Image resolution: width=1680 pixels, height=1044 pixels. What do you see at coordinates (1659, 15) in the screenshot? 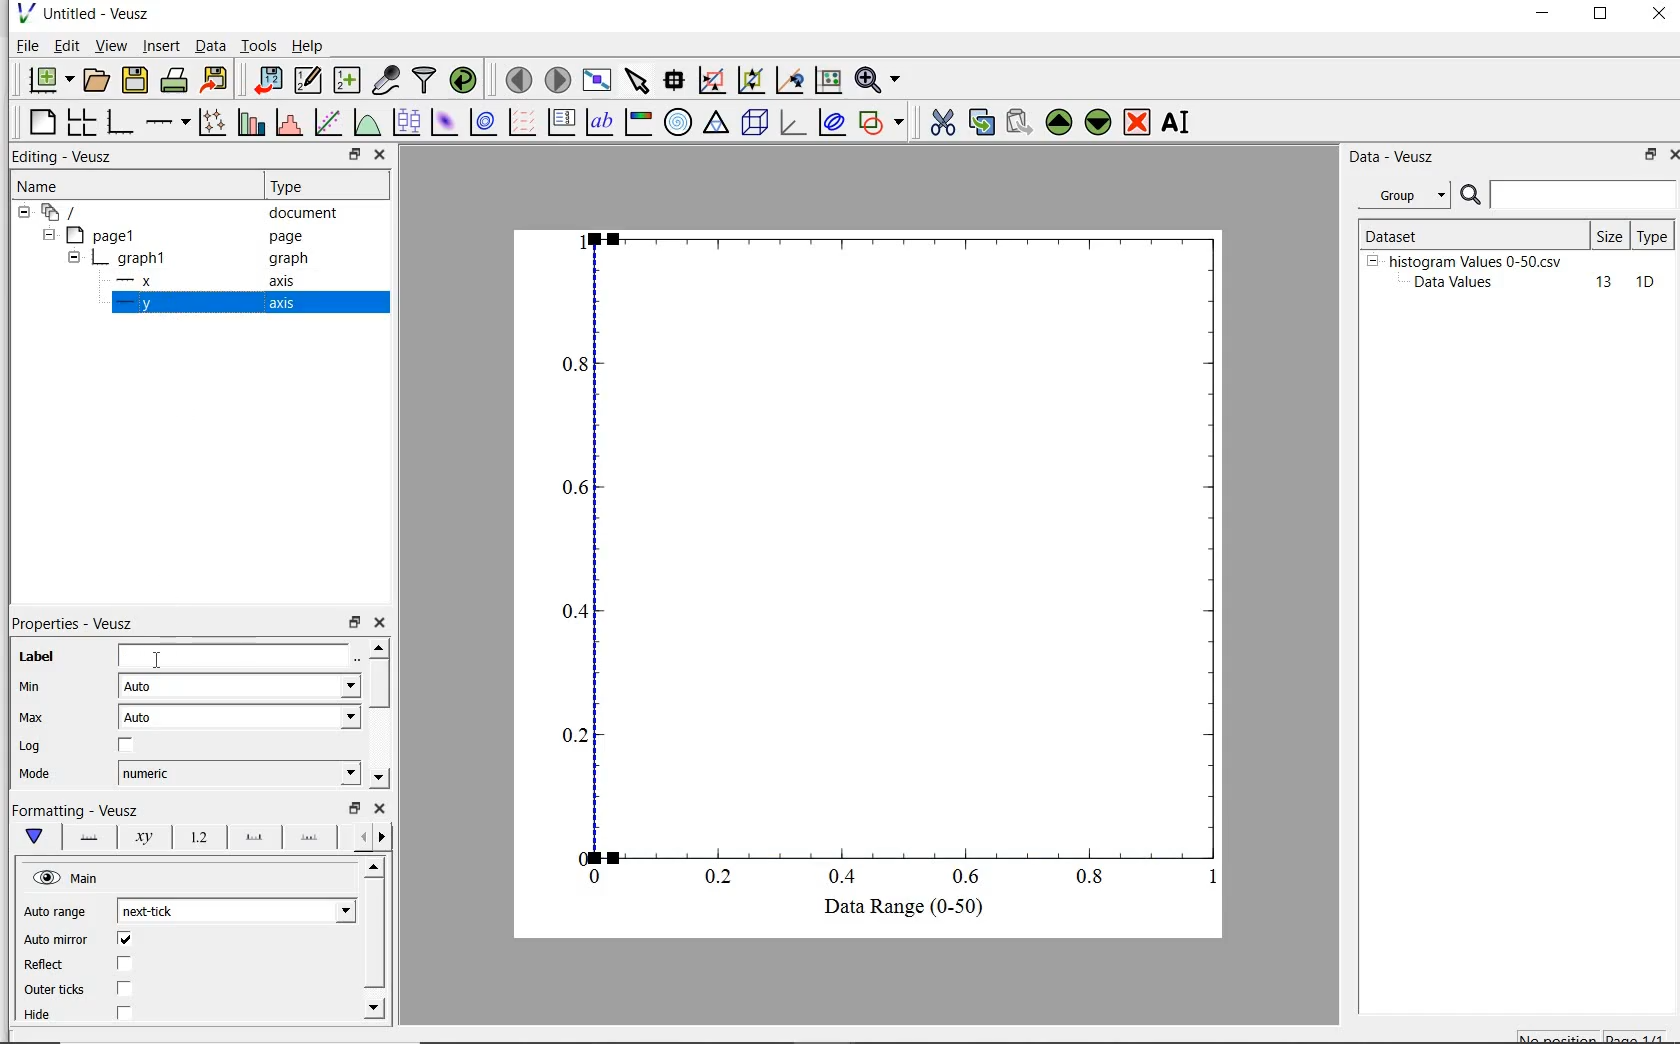
I see `close` at bounding box center [1659, 15].